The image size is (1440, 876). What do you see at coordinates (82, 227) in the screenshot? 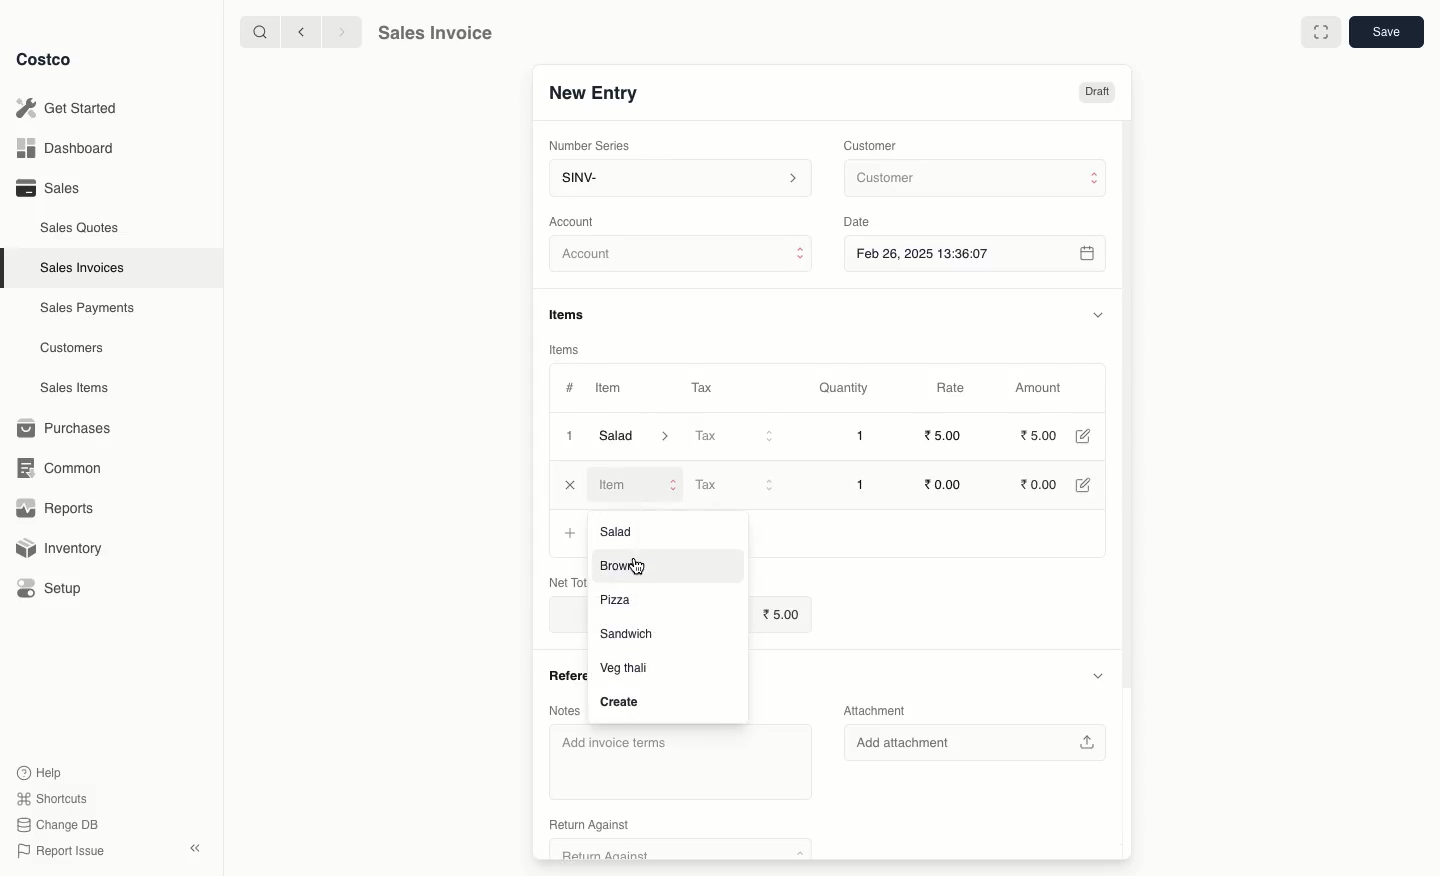
I see `Sales Quotes` at bounding box center [82, 227].